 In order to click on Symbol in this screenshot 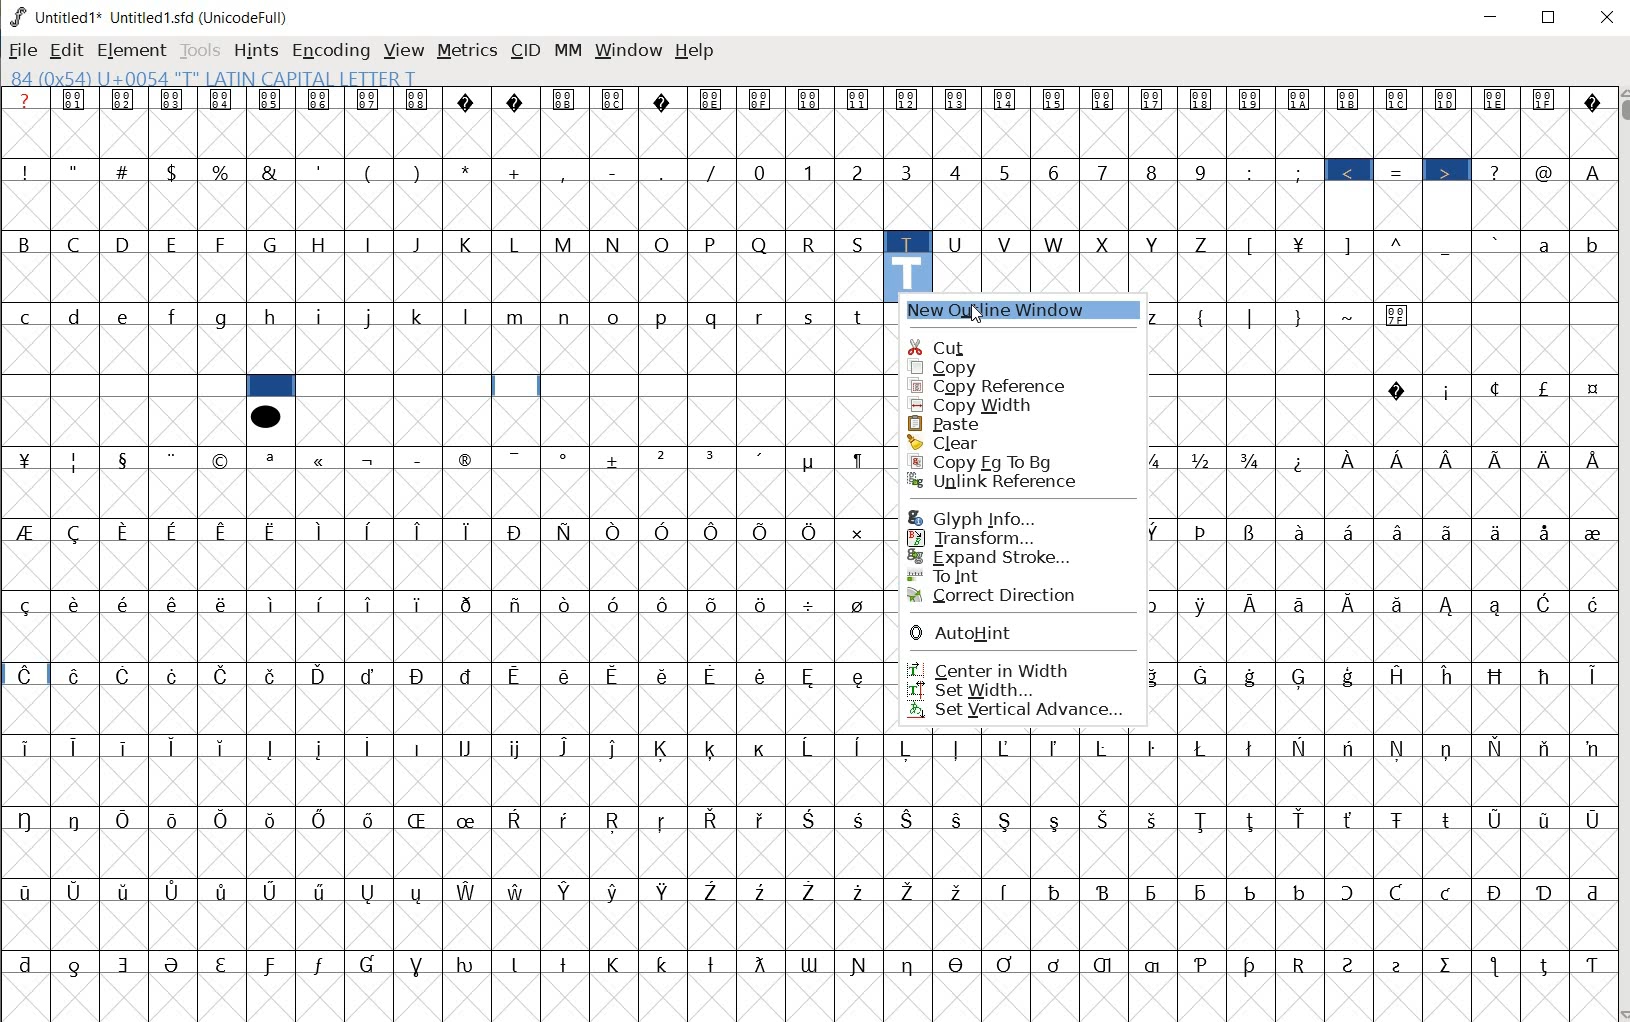, I will do `click(1403, 962)`.